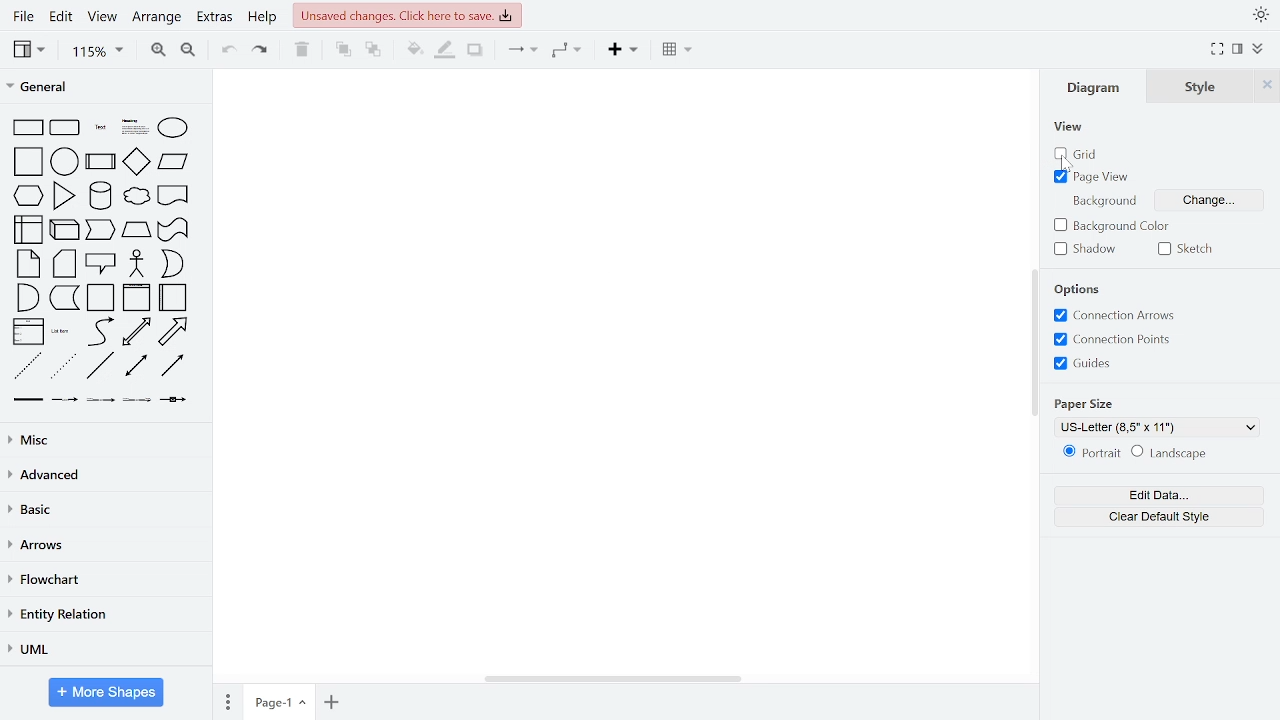 The height and width of the screenshot is (720, 1280). Describe the element at coordinates (1210, 200) in the screenshot. I see `change background` at that location.